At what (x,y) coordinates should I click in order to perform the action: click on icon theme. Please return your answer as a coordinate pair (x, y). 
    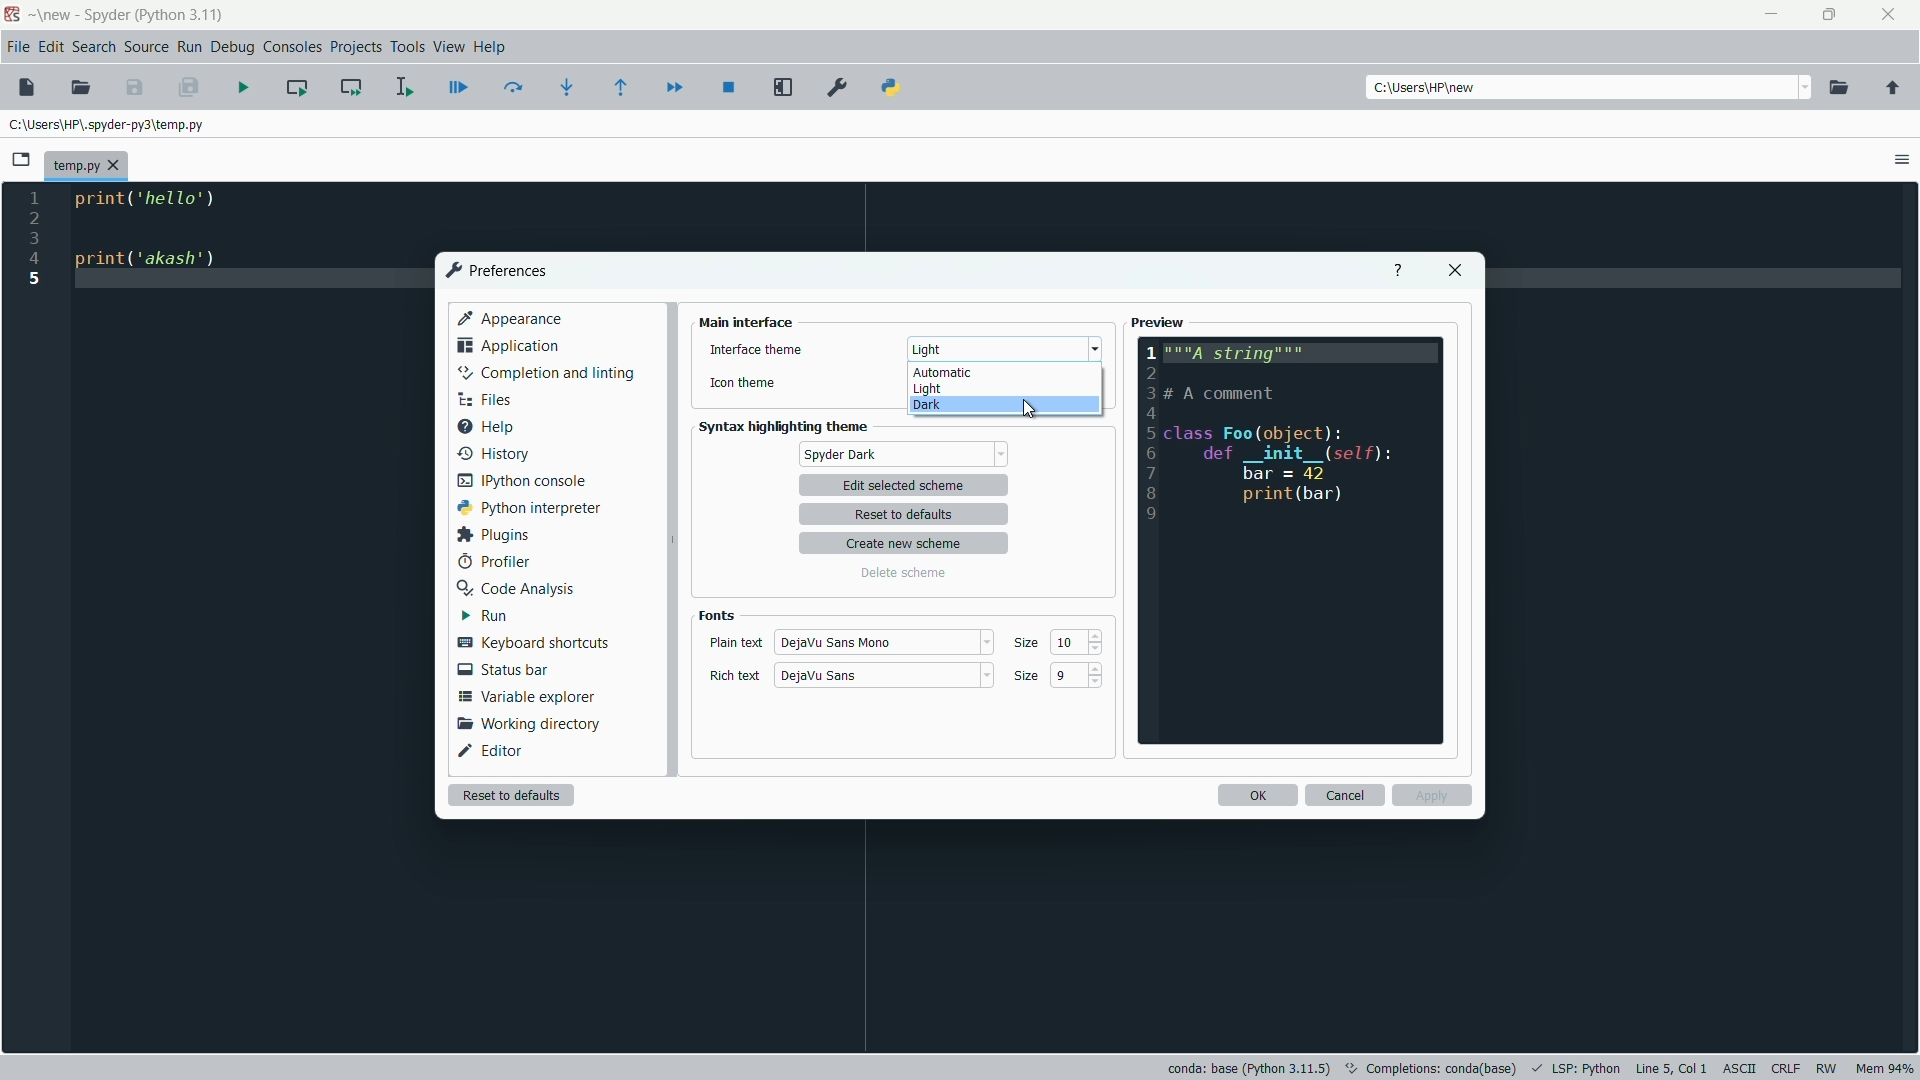
    Looking at the image, I should click on (743, 386).